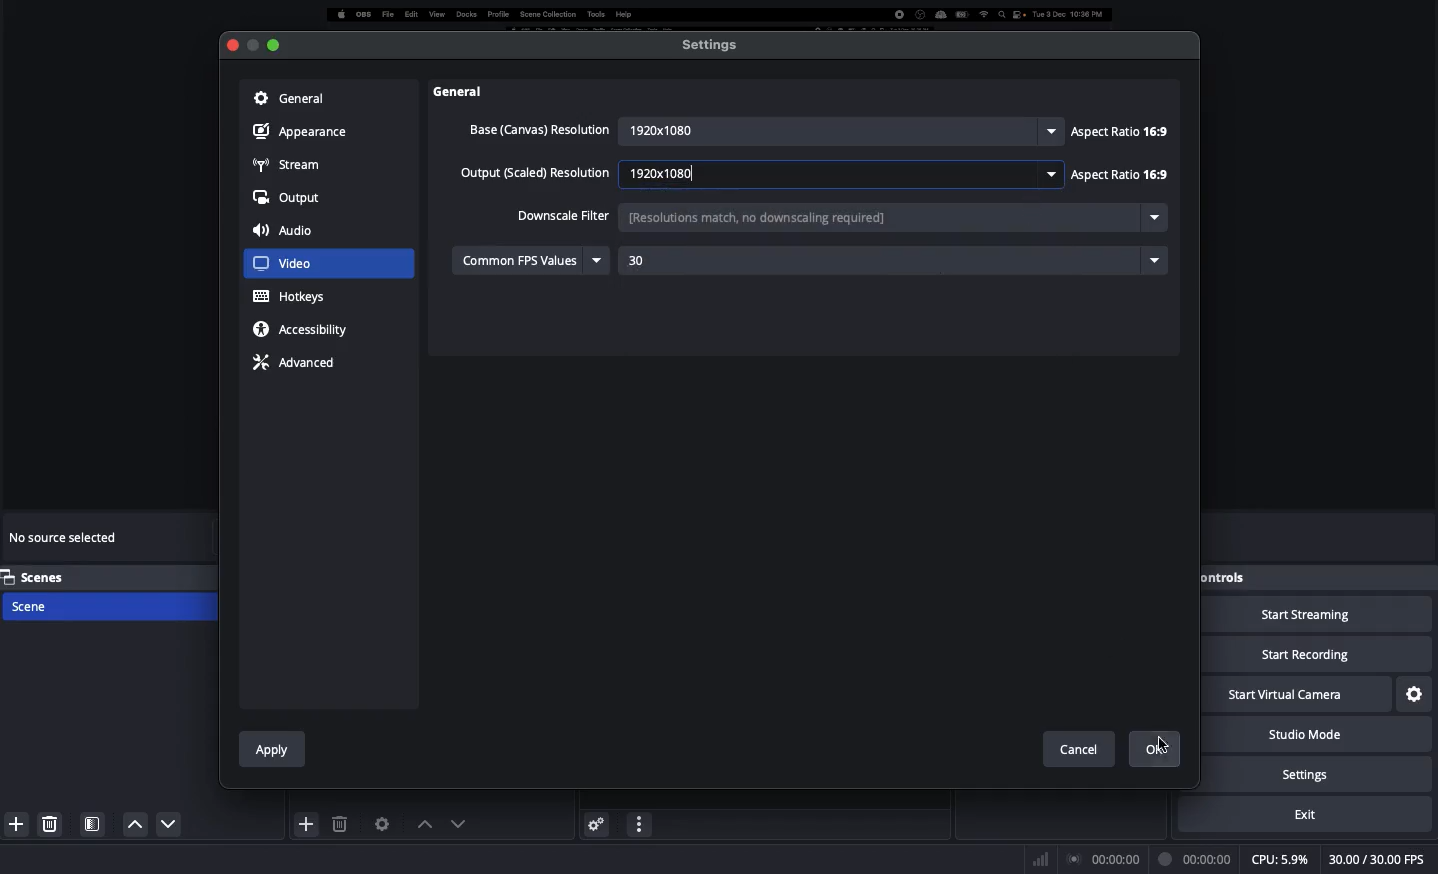 This screenshot has width=1438, height=874. I want to click on FPS, so click(1380, 860).